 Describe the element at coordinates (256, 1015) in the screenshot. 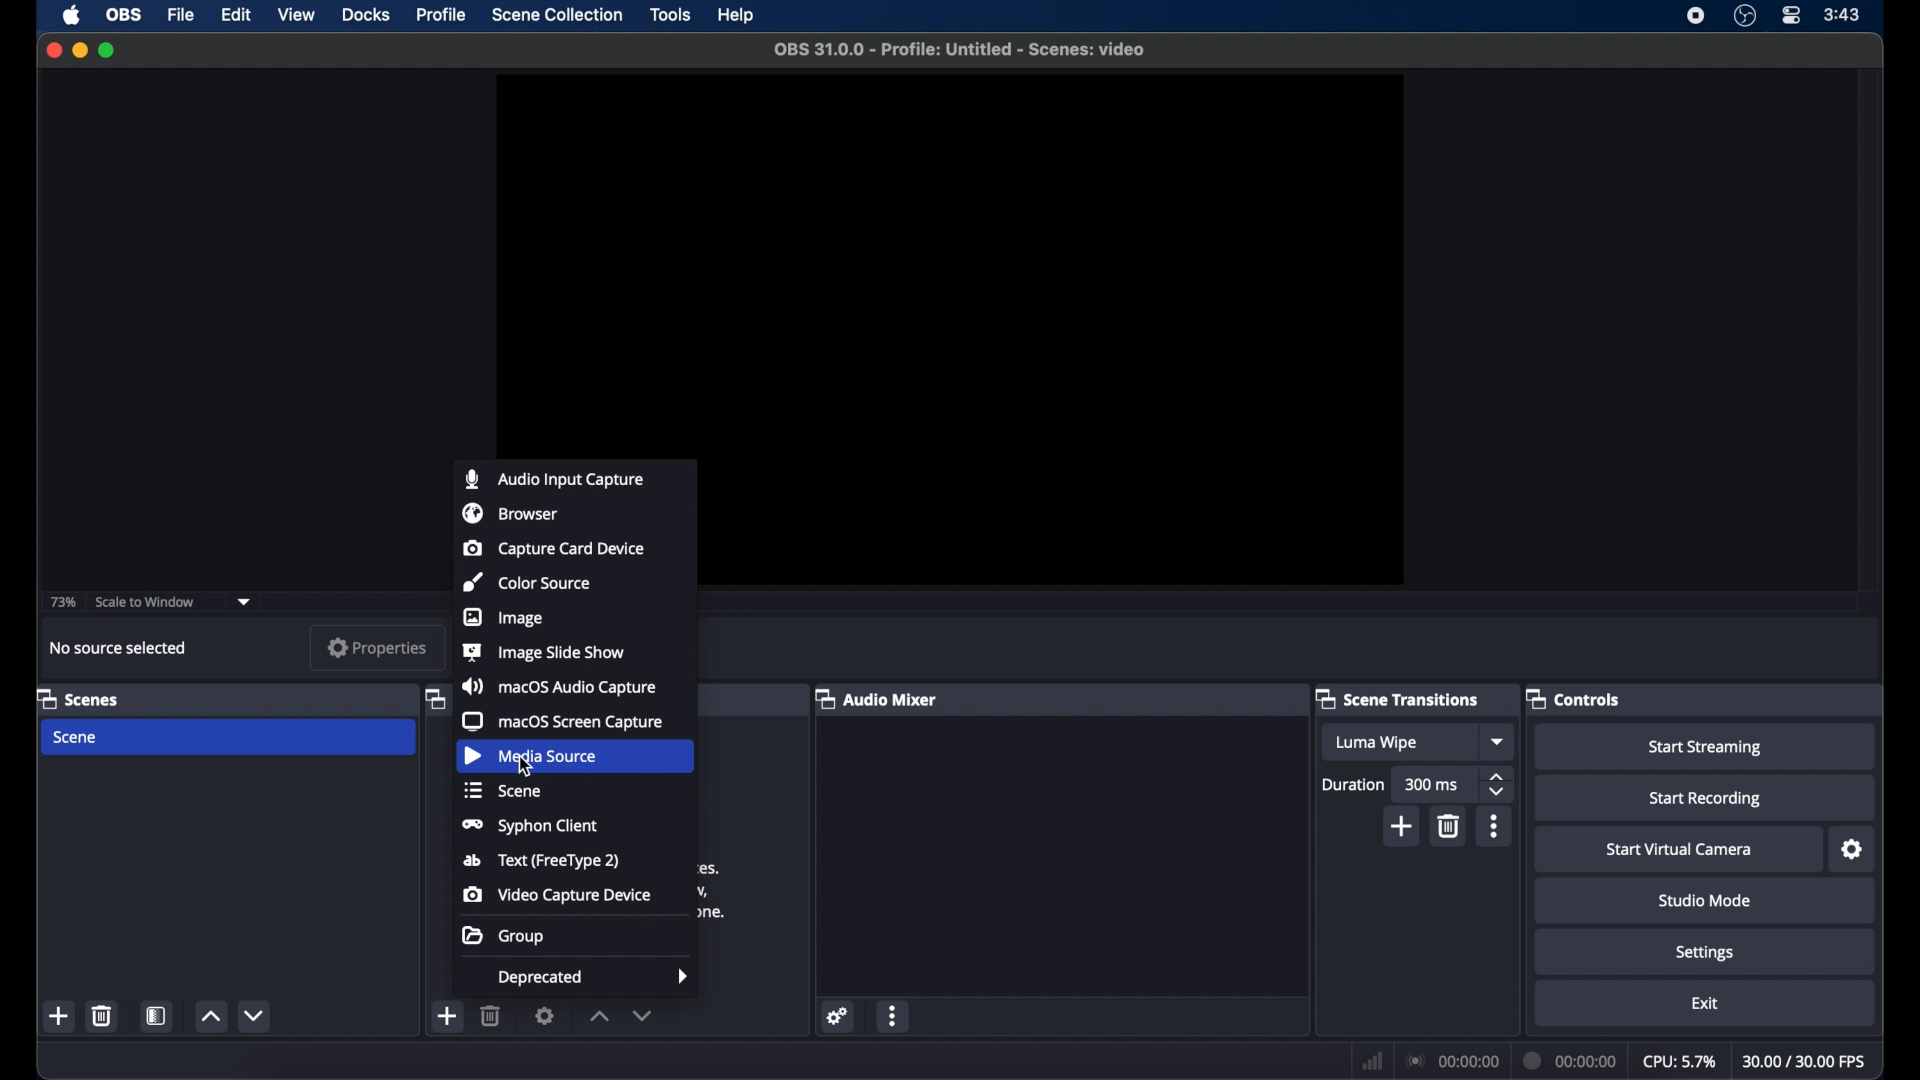

I see `decrement` at that location.